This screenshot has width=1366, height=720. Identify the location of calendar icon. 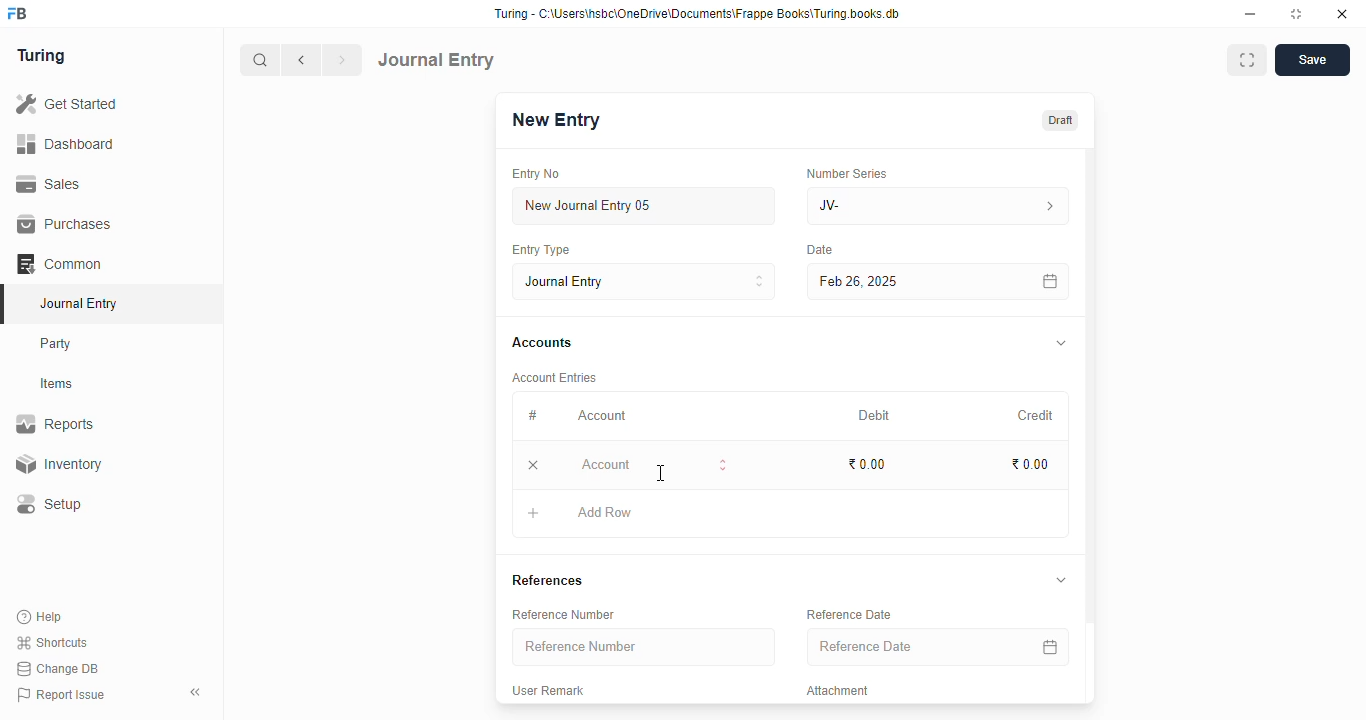
(1047, 646).